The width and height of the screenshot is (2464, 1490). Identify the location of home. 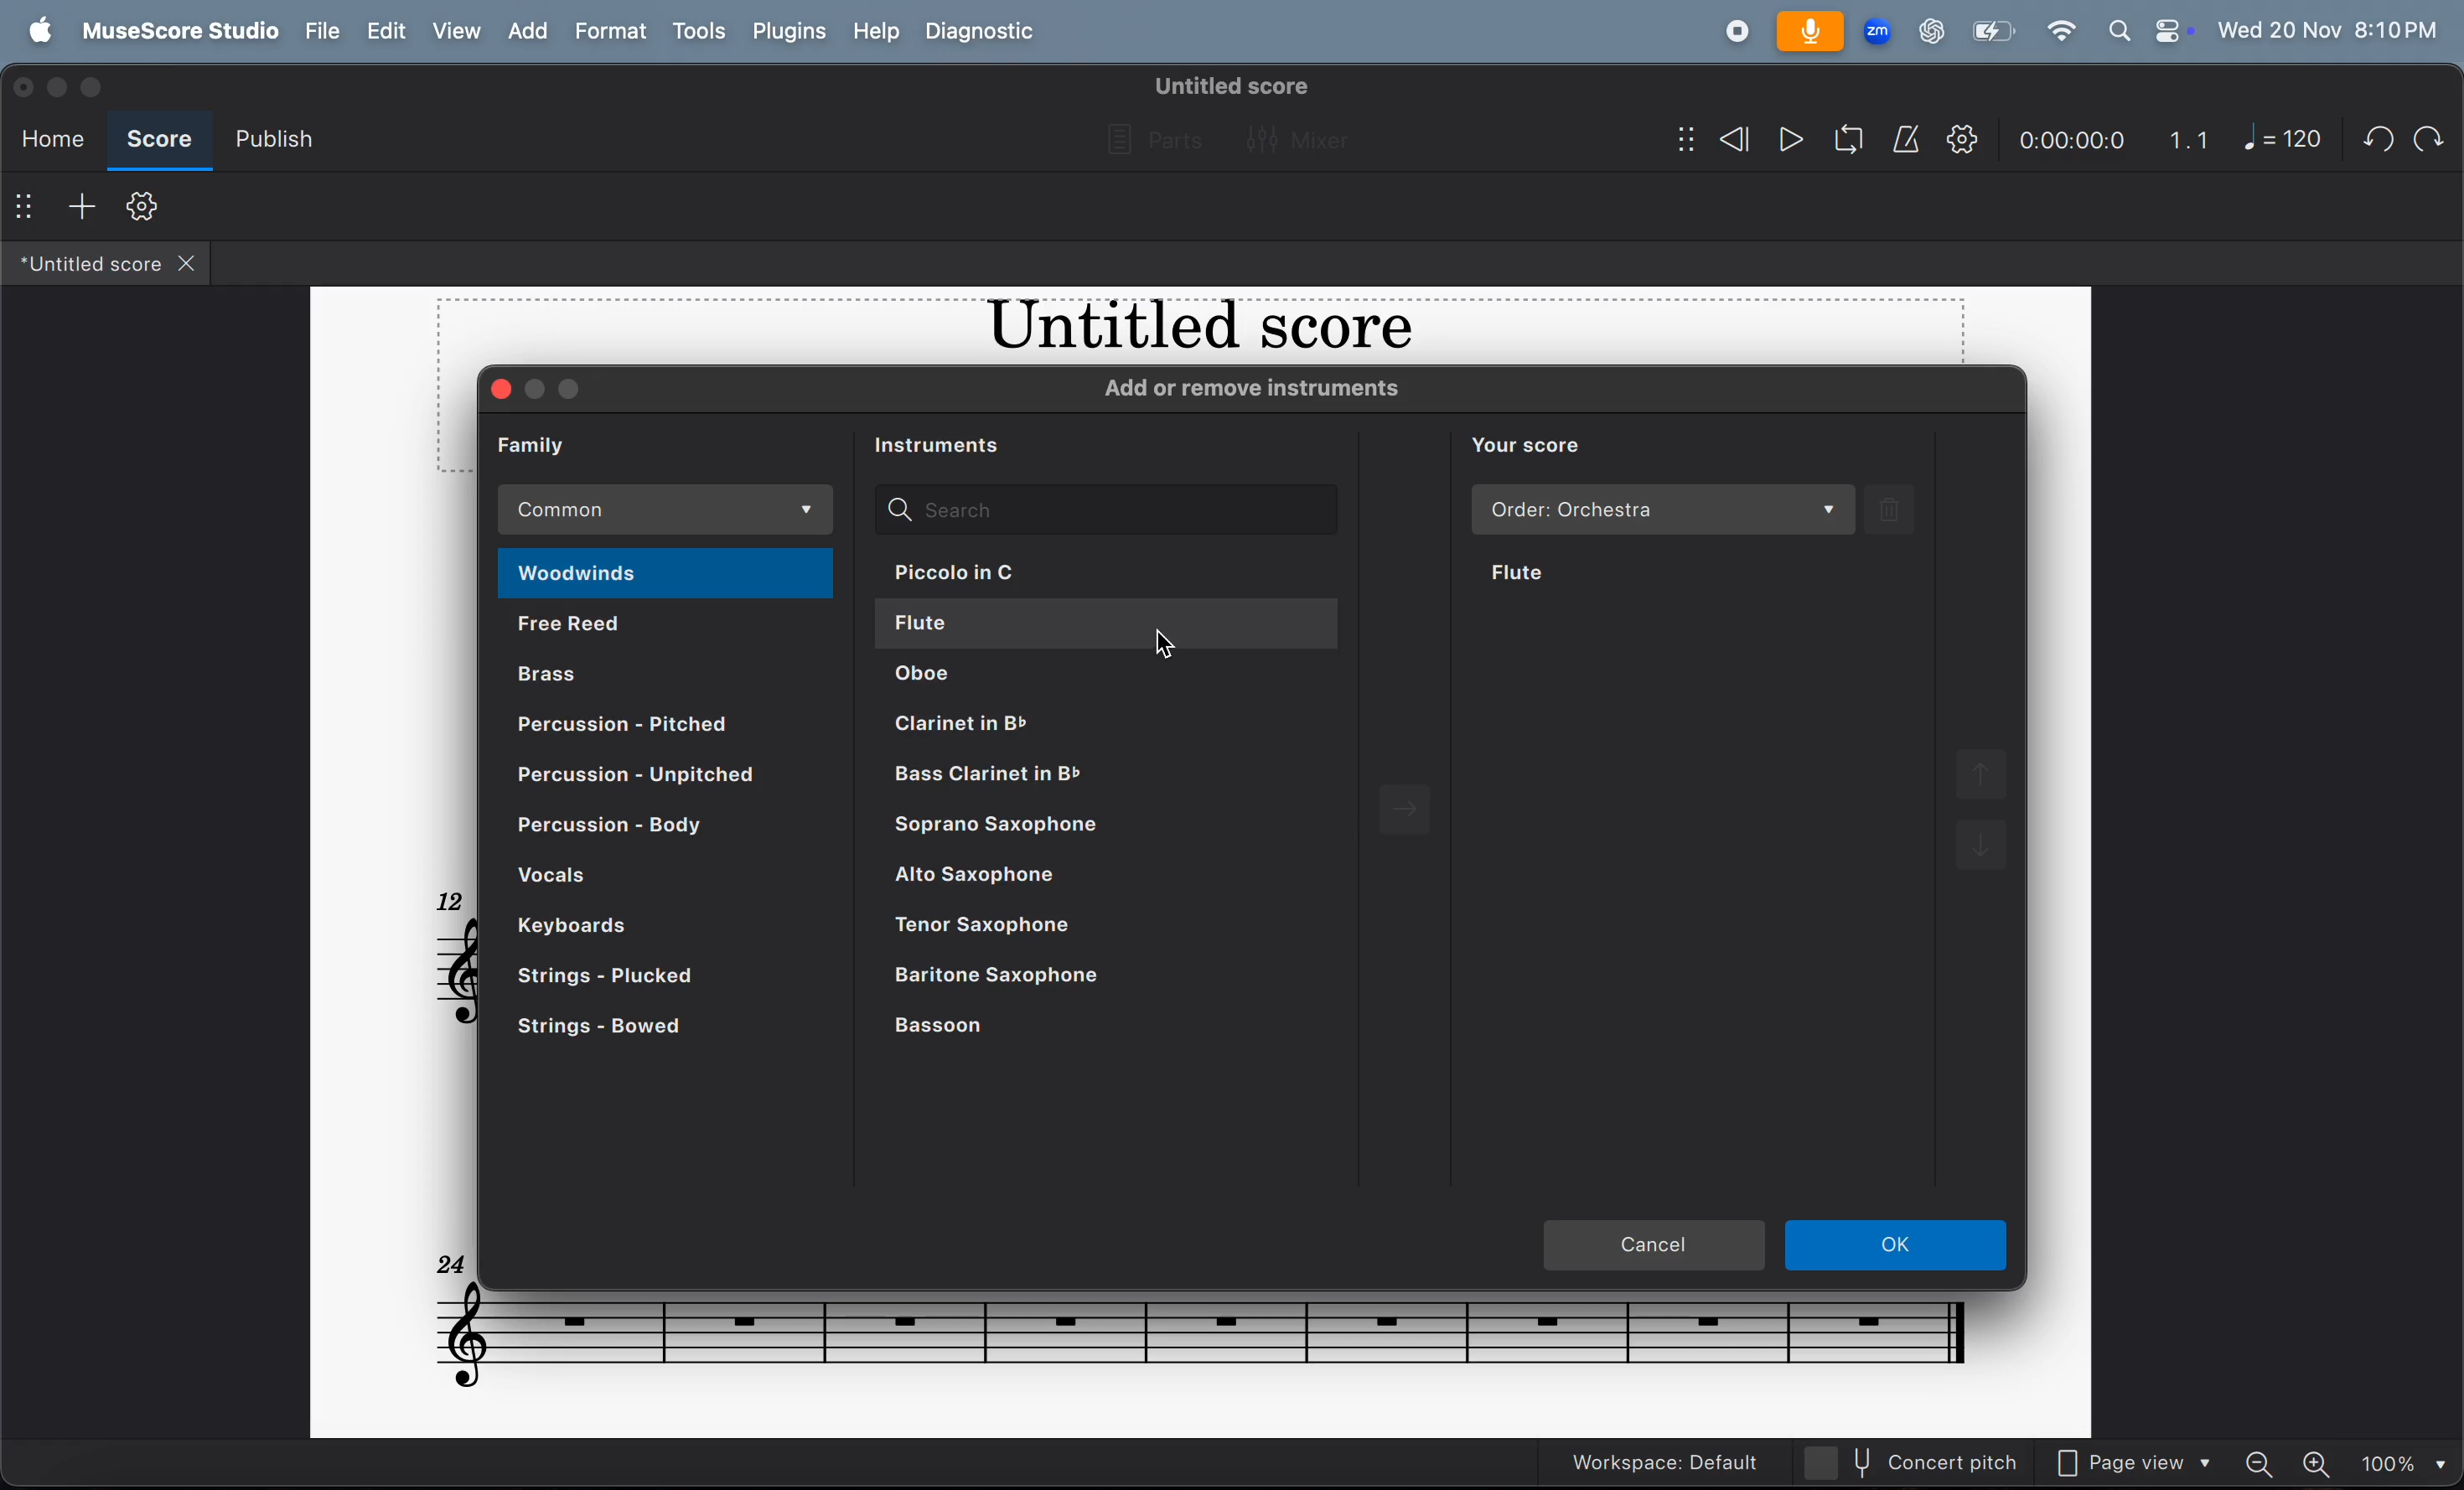
(54, 137).